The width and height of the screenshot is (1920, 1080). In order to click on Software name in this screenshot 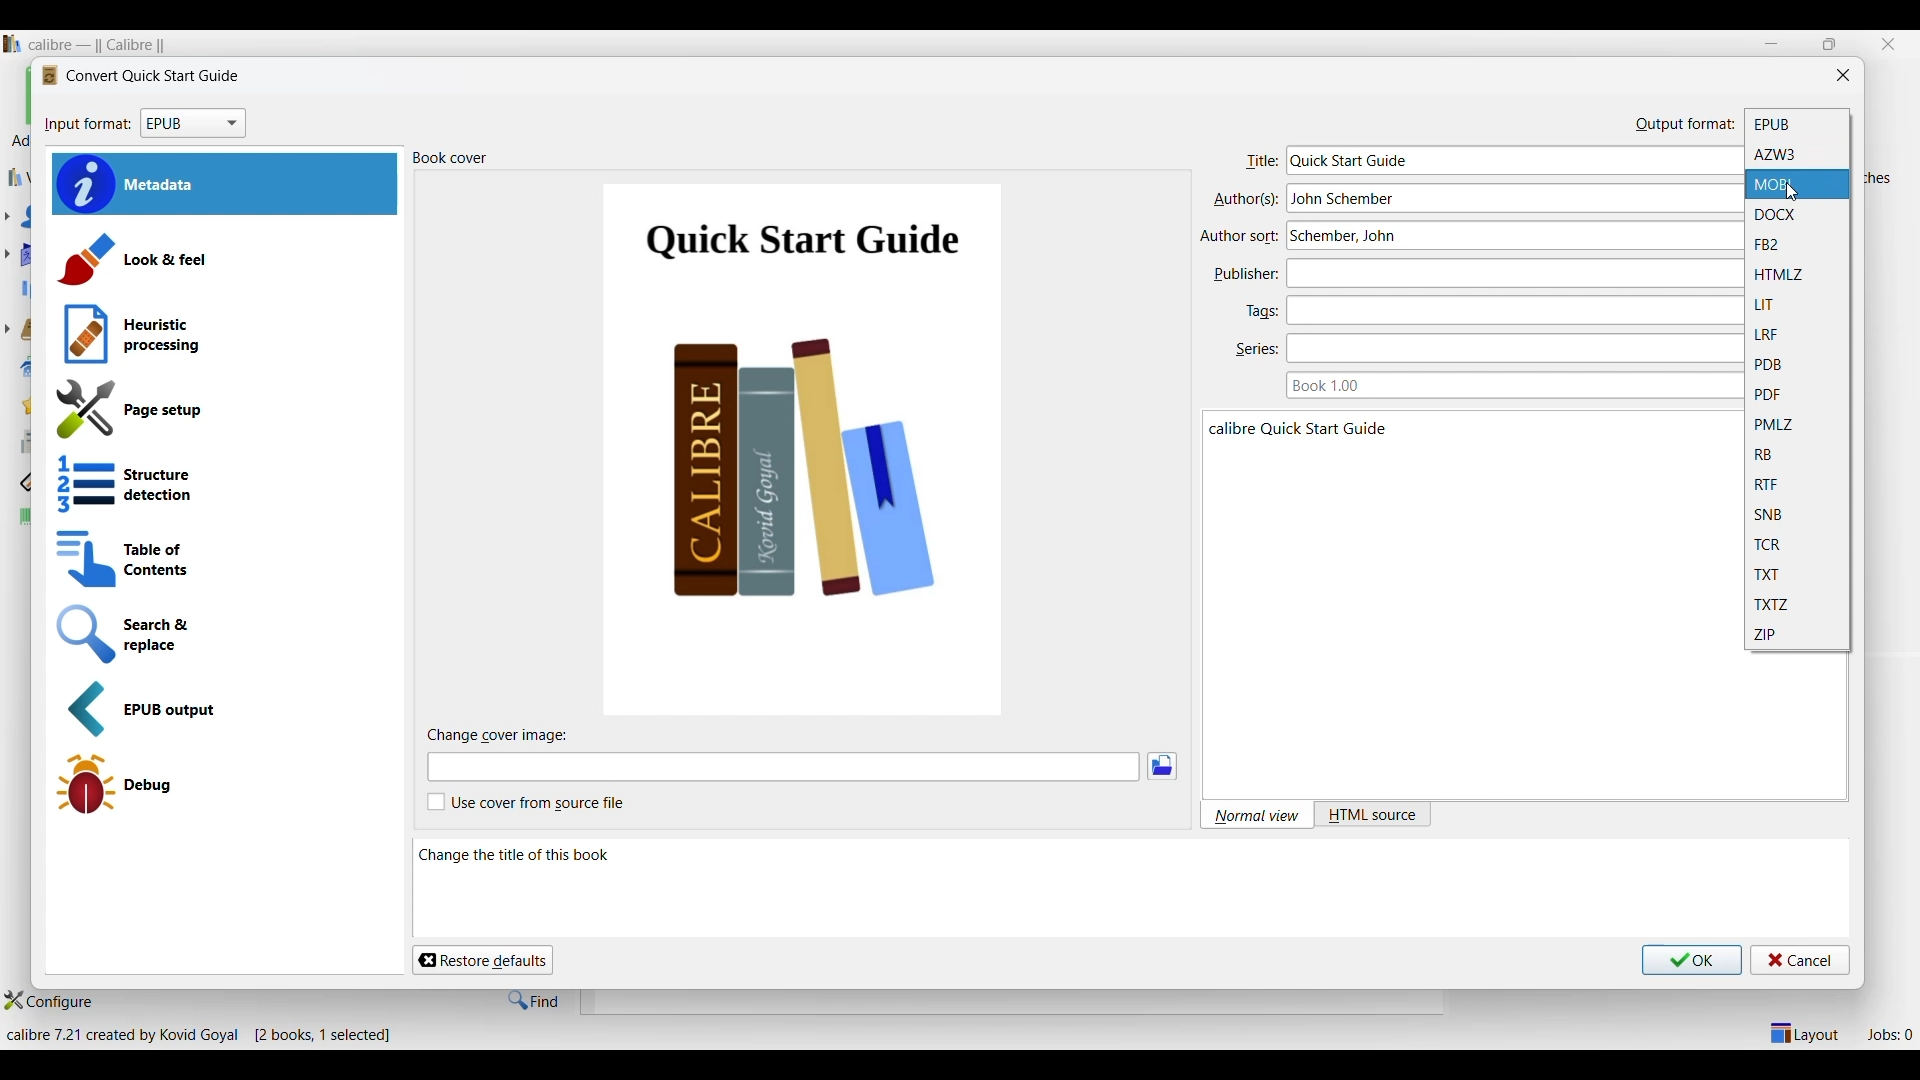, I will do `click(101, 45)`.